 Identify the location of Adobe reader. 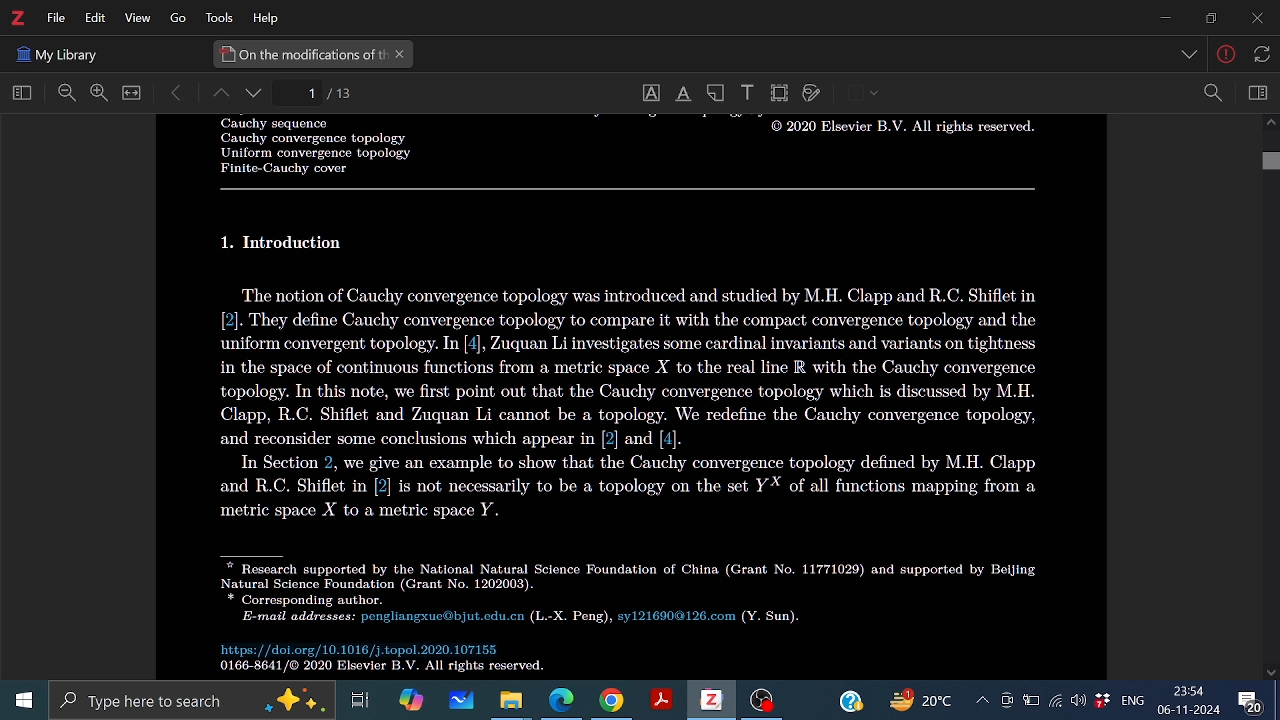
(660, 701).